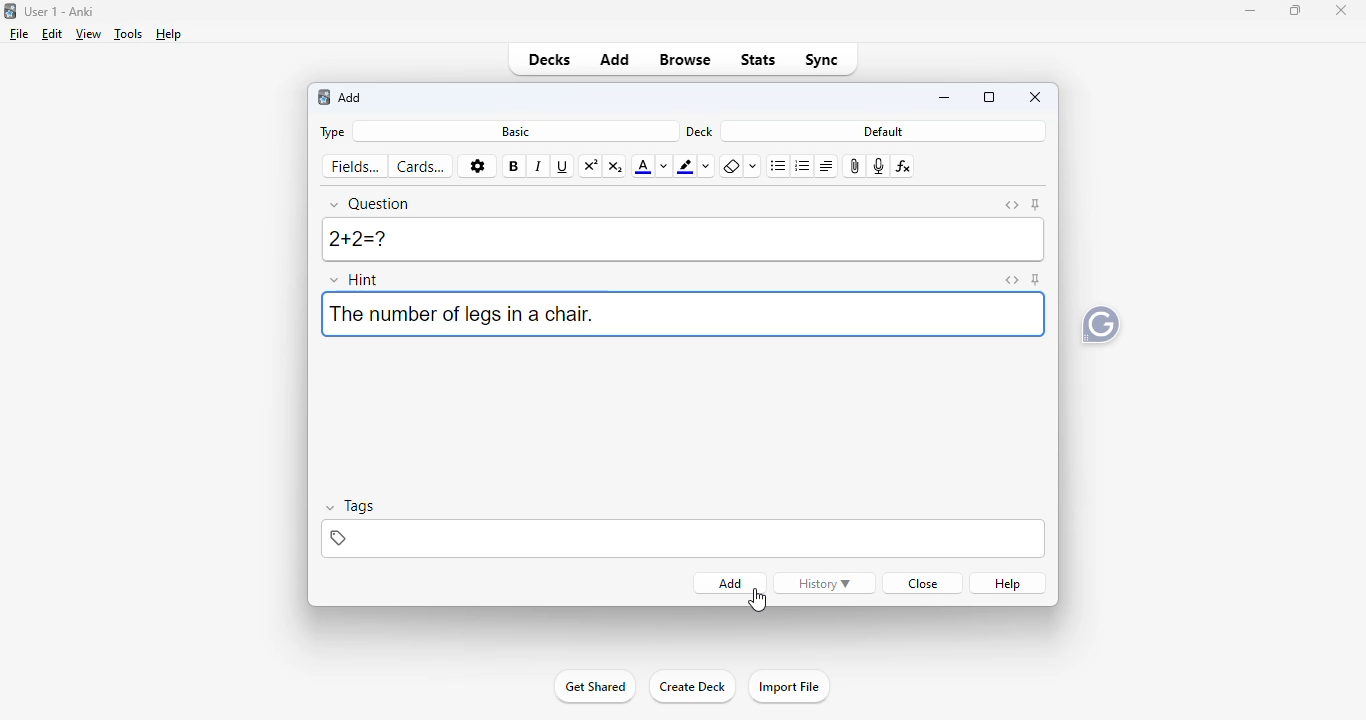 This screenshot has height=720, width=1366. Describe the element at coordinates (89, 35) in the screenshot. I see `view` at that location.